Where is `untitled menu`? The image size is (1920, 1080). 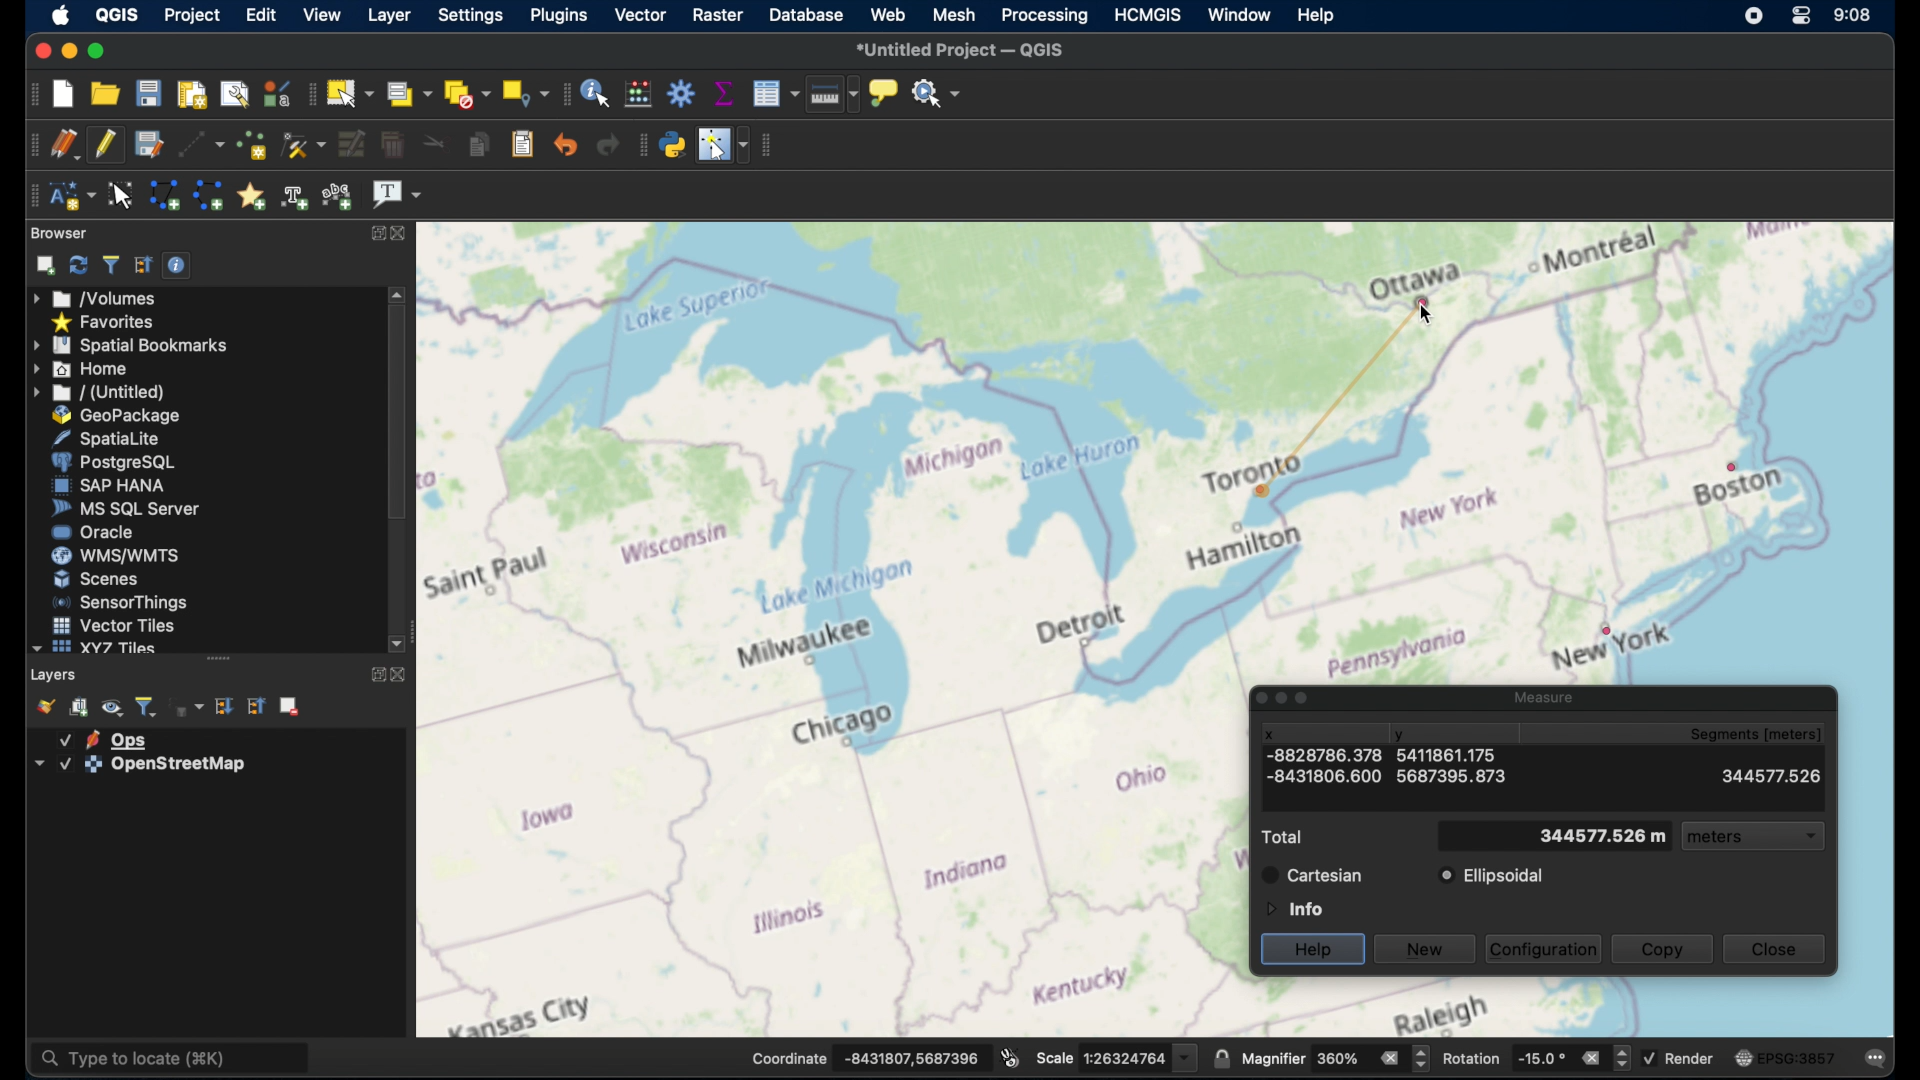
untitled menu is located at coordinates (97, 392).